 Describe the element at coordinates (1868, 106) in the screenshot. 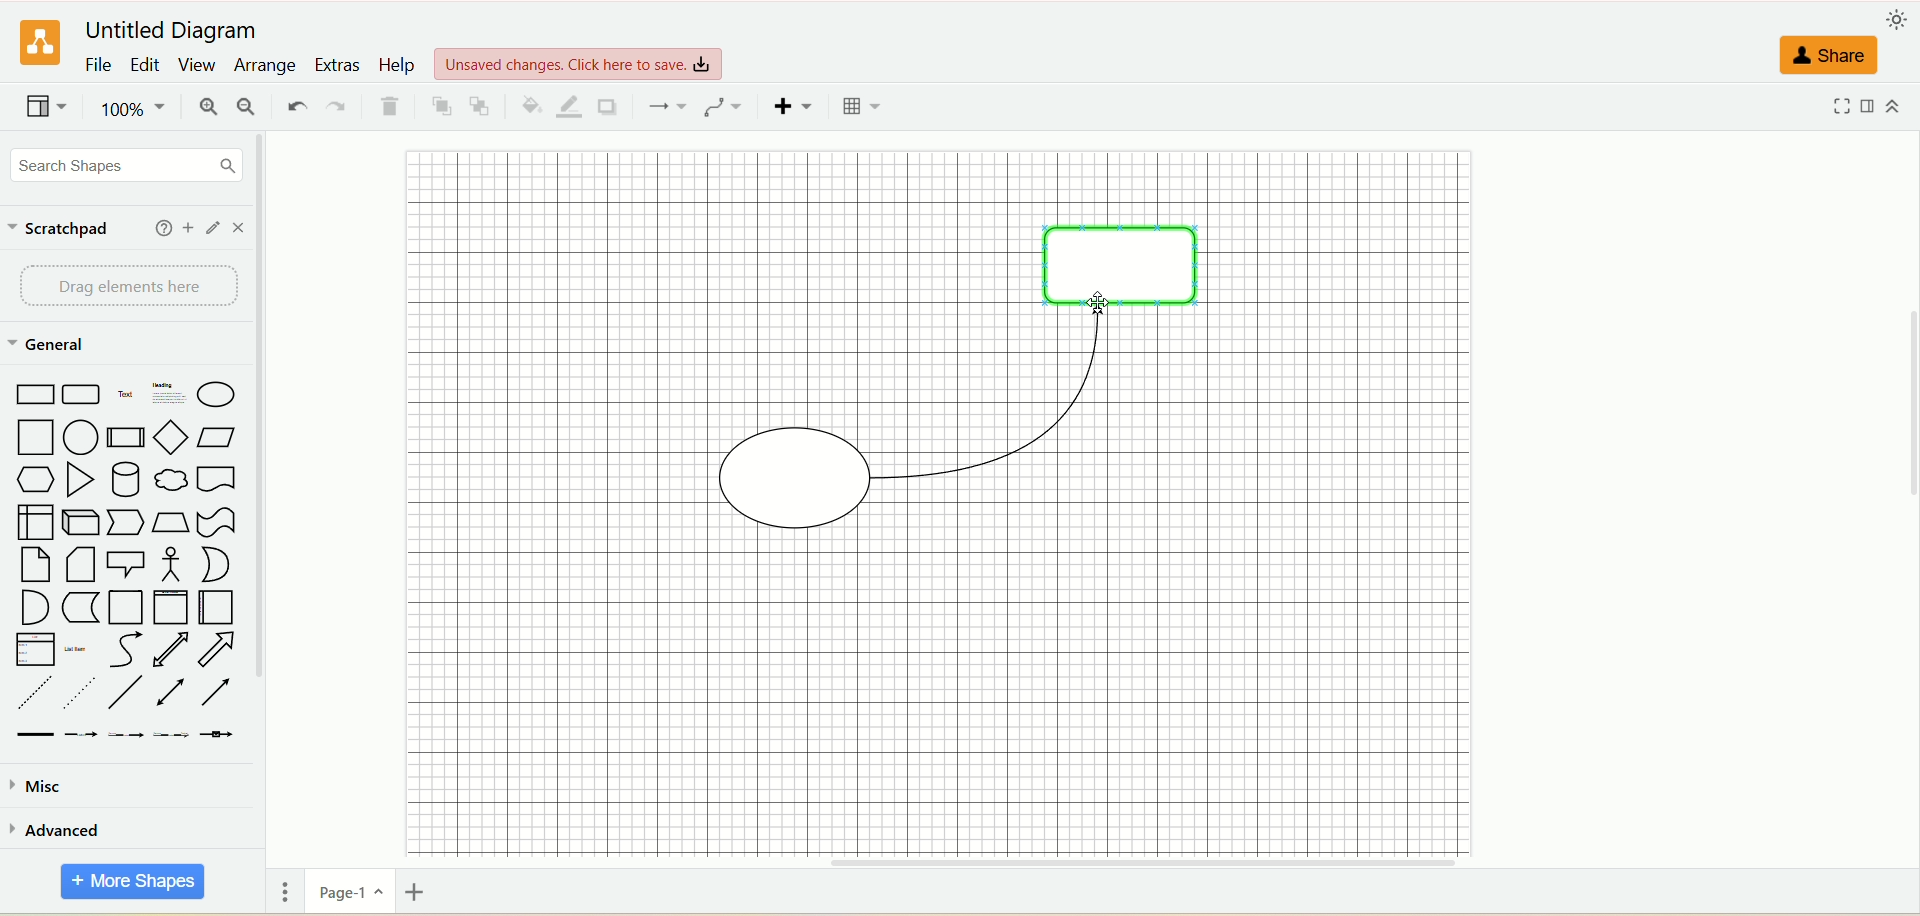

I see `format` at that location.